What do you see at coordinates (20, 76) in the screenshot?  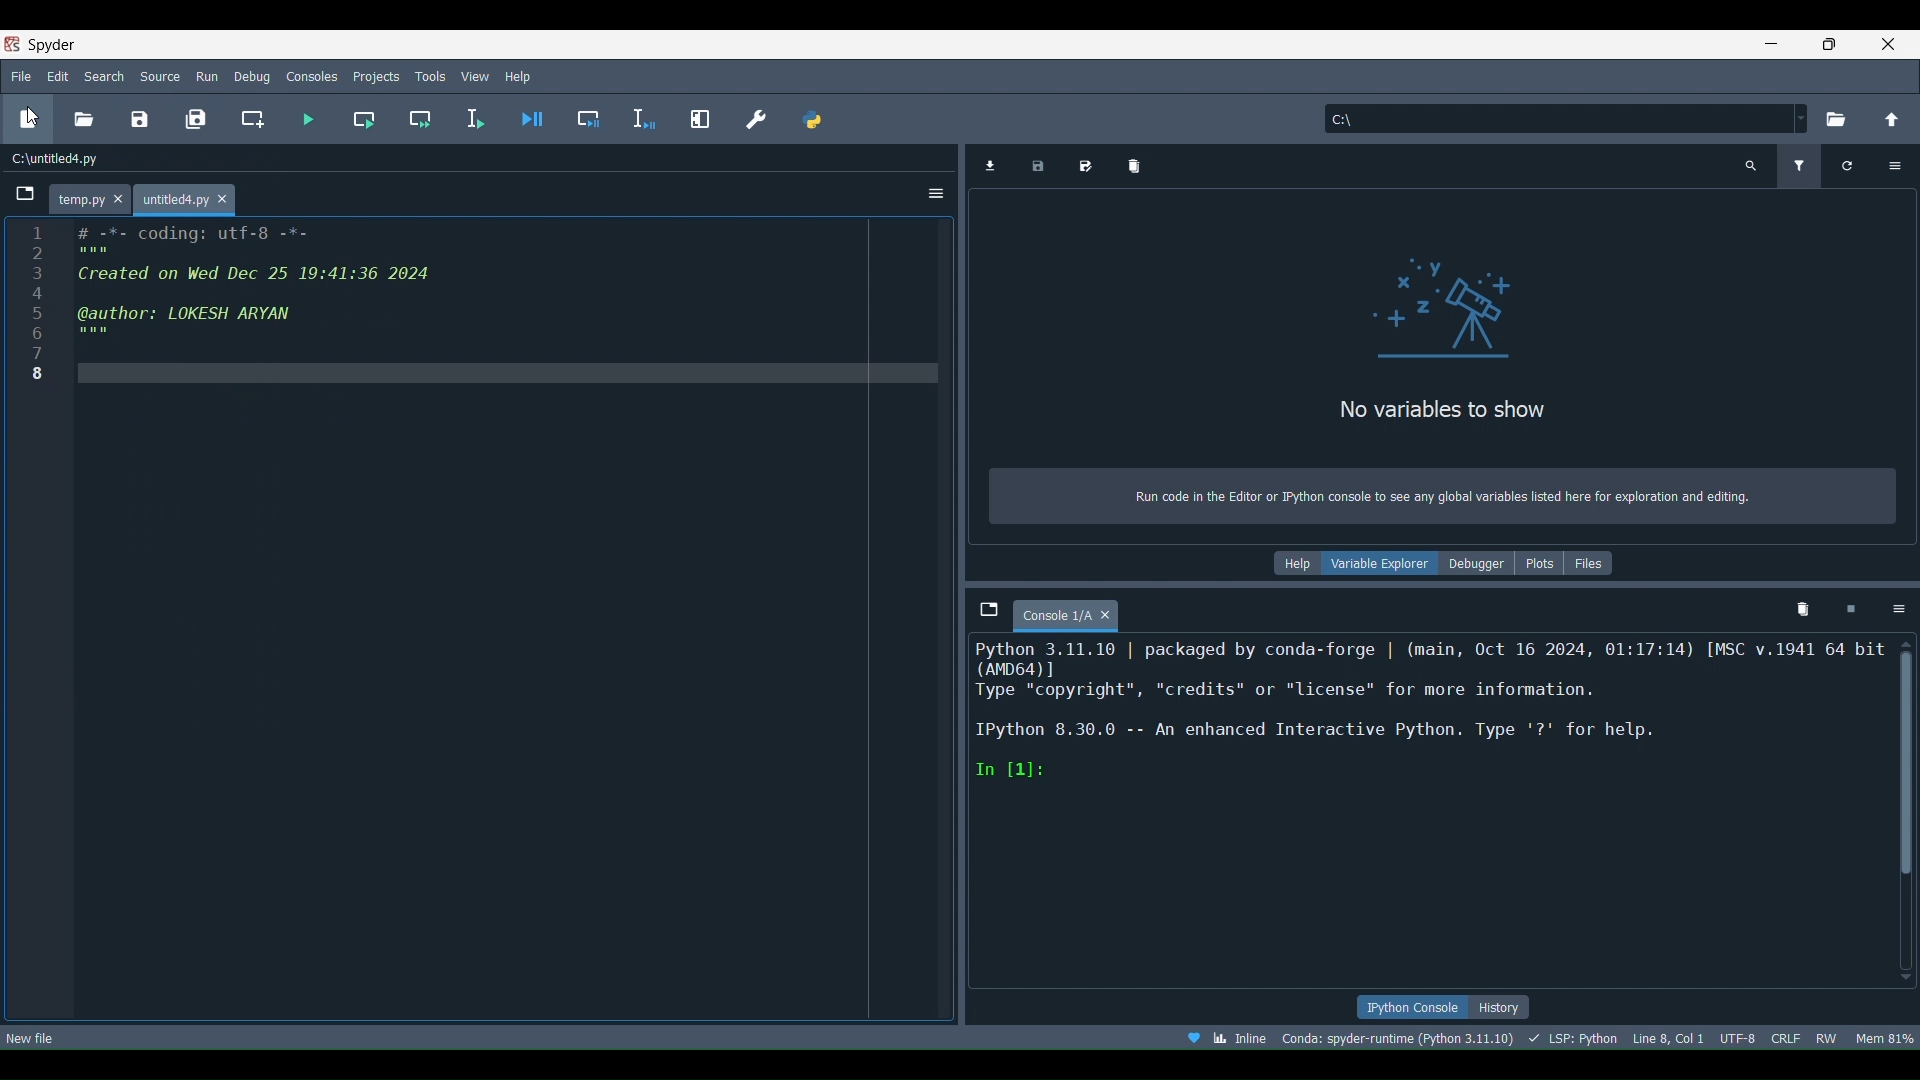 I see `File` at bounding box center [20, 76].